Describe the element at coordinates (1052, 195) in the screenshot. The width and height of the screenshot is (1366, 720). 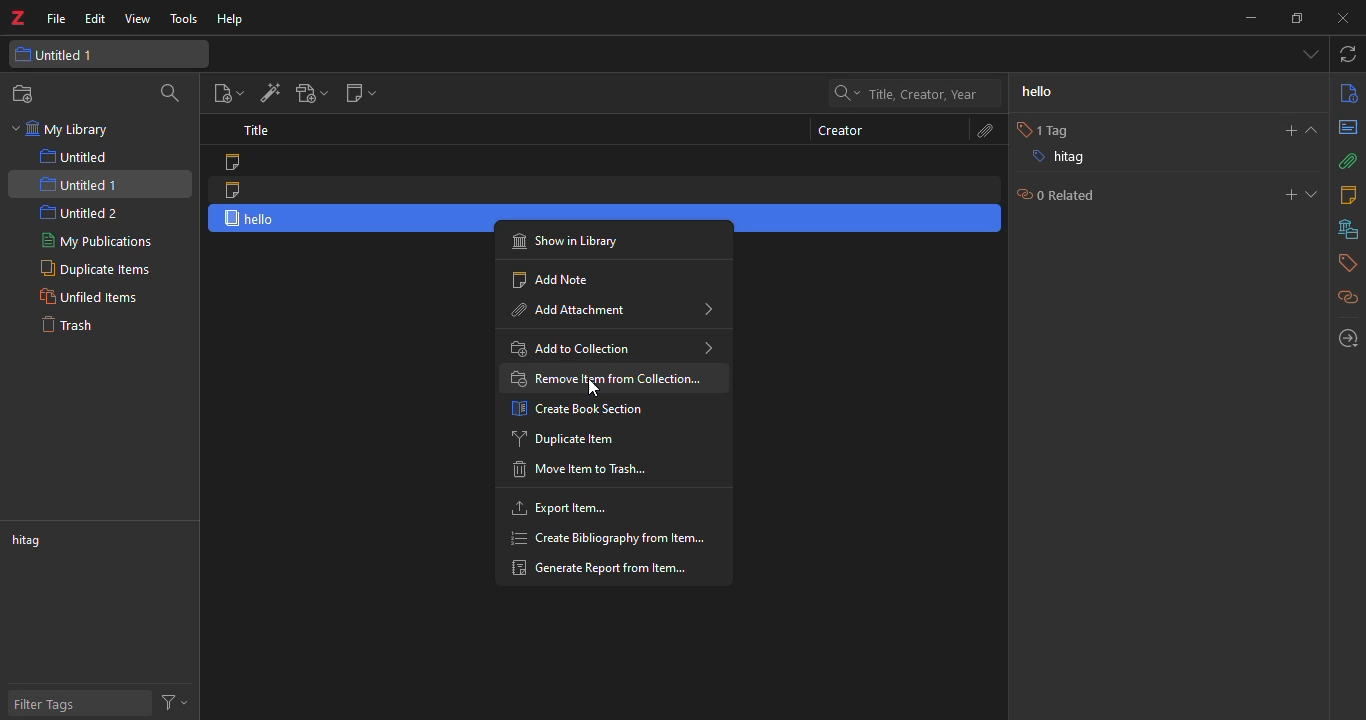
I see `0 related` at that location.